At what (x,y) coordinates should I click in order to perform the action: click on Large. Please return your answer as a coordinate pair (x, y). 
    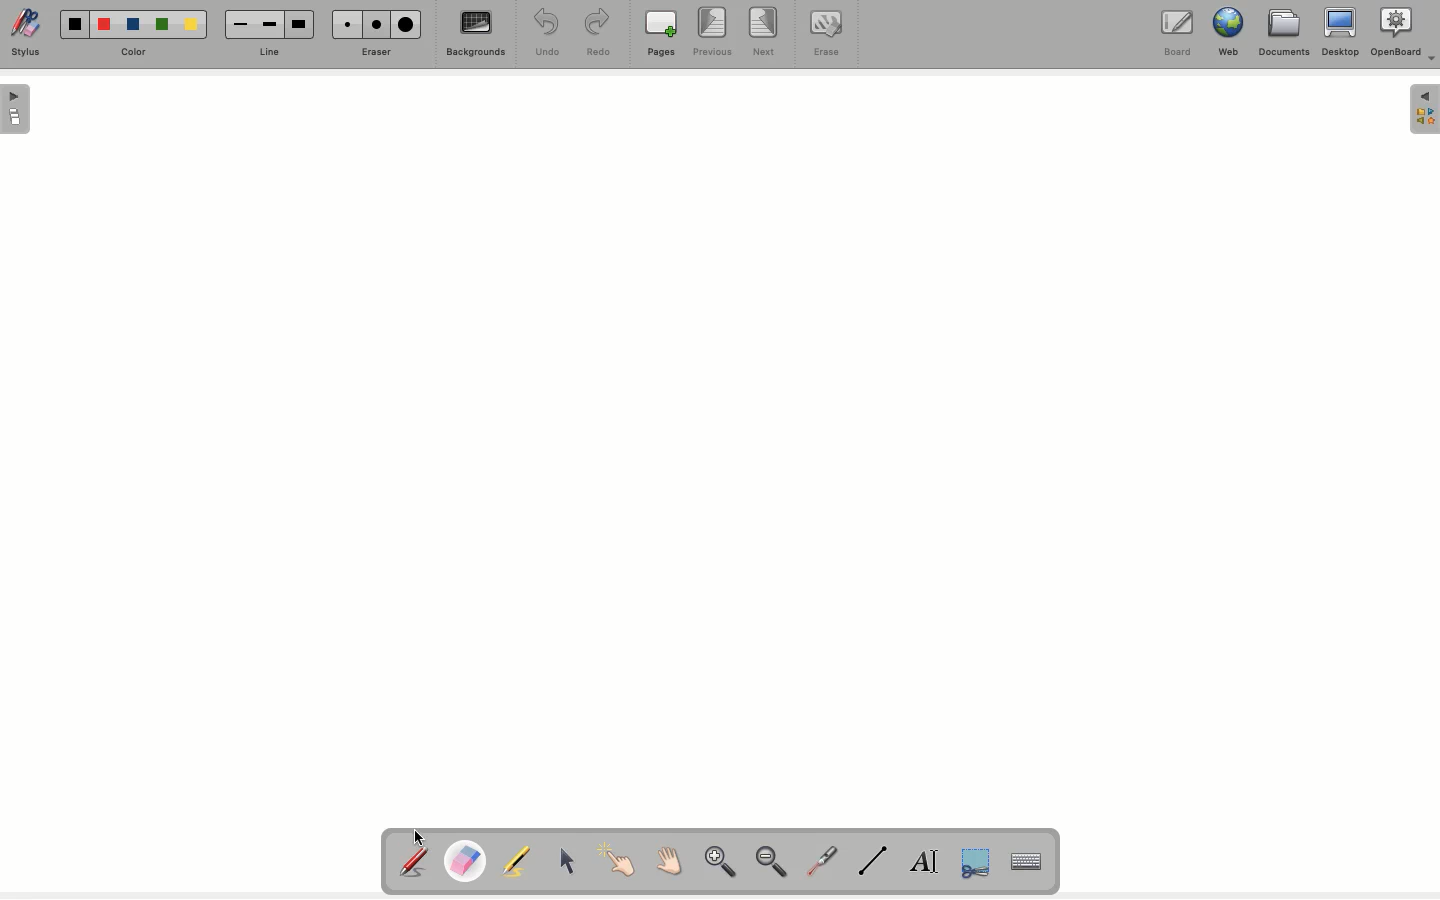
    Looking at the image, I should click on (301, 22).